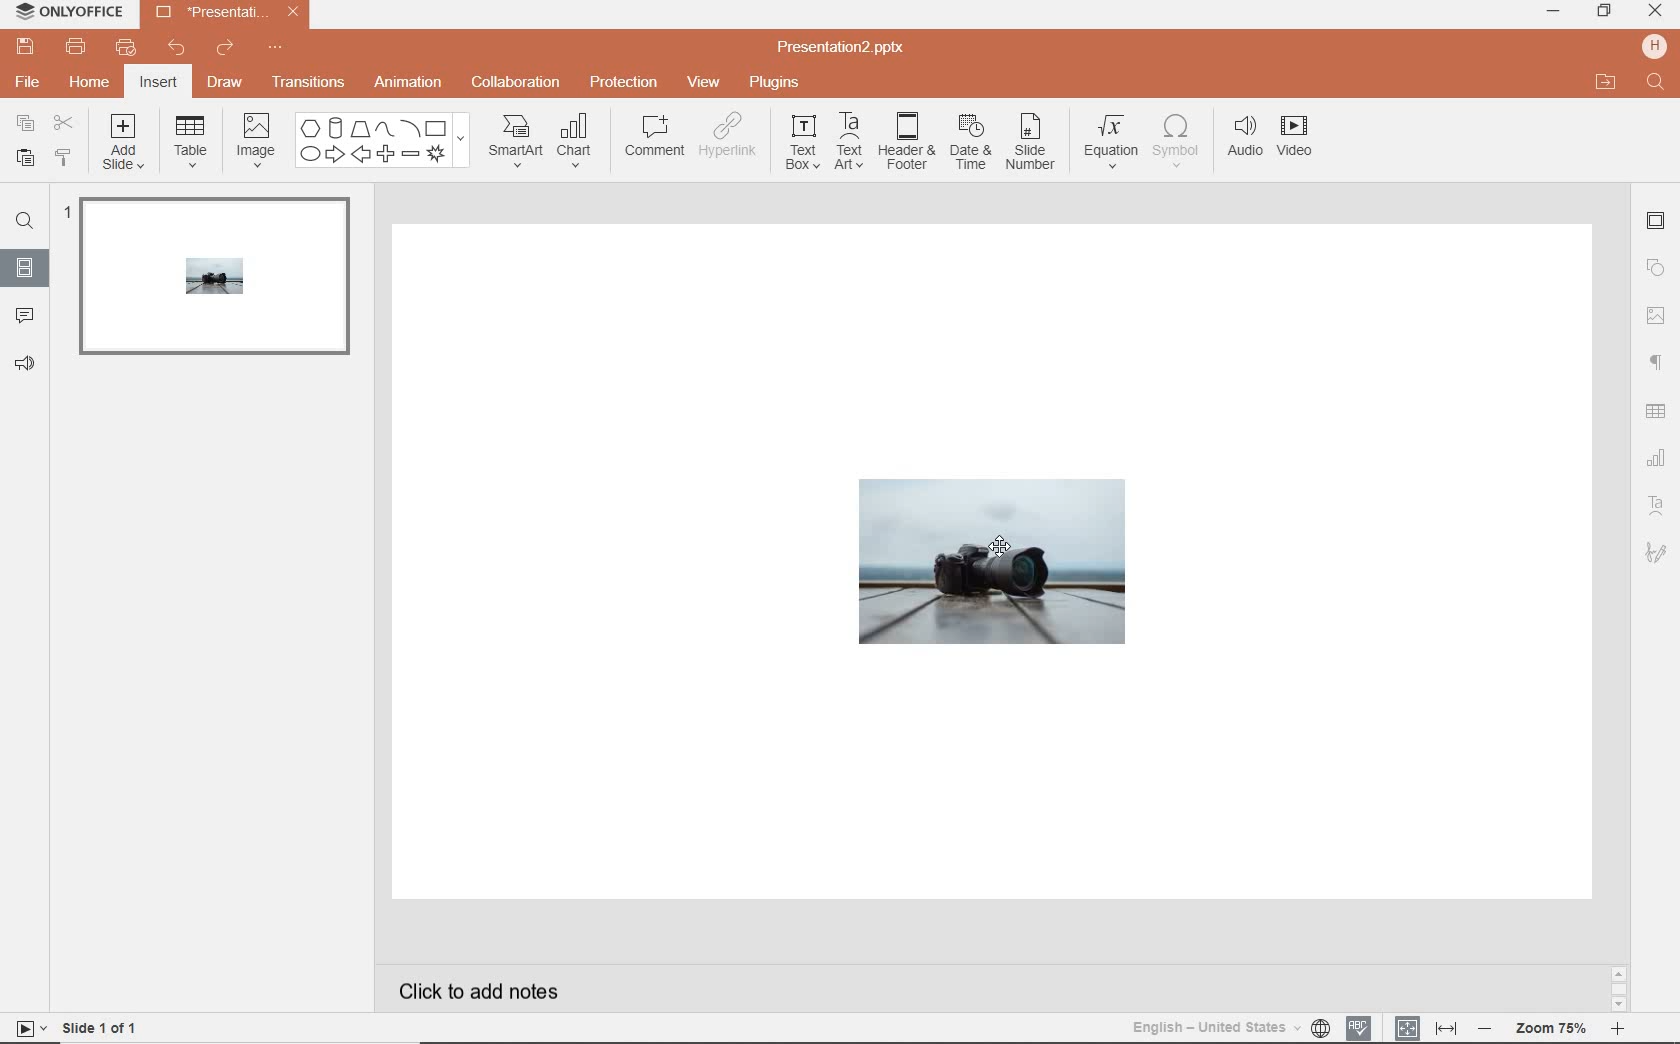 The image size is (1680, 1044). I want to click on spell checking, so click(1360, 1027).